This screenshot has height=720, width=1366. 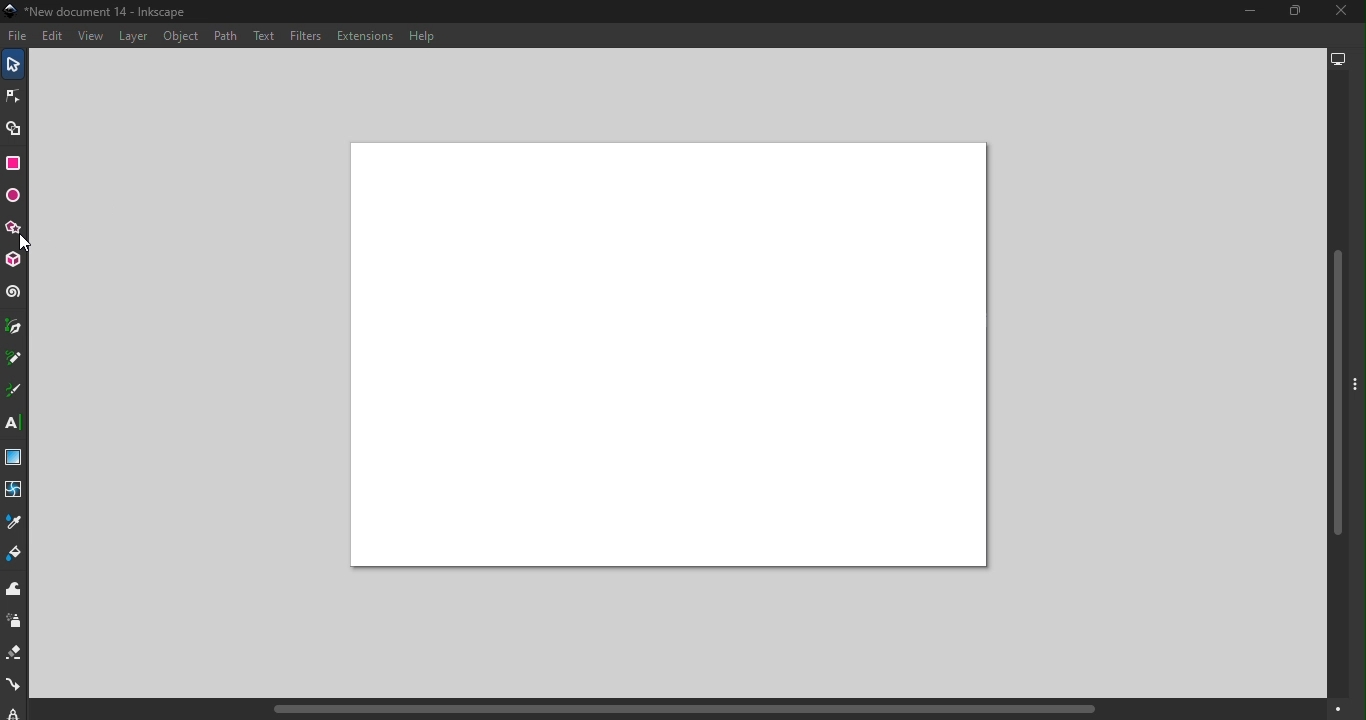 What do you see at coordinates (13, 657) in the screenshot?
I see `Eraser tool` at bounding box center [13, 657].